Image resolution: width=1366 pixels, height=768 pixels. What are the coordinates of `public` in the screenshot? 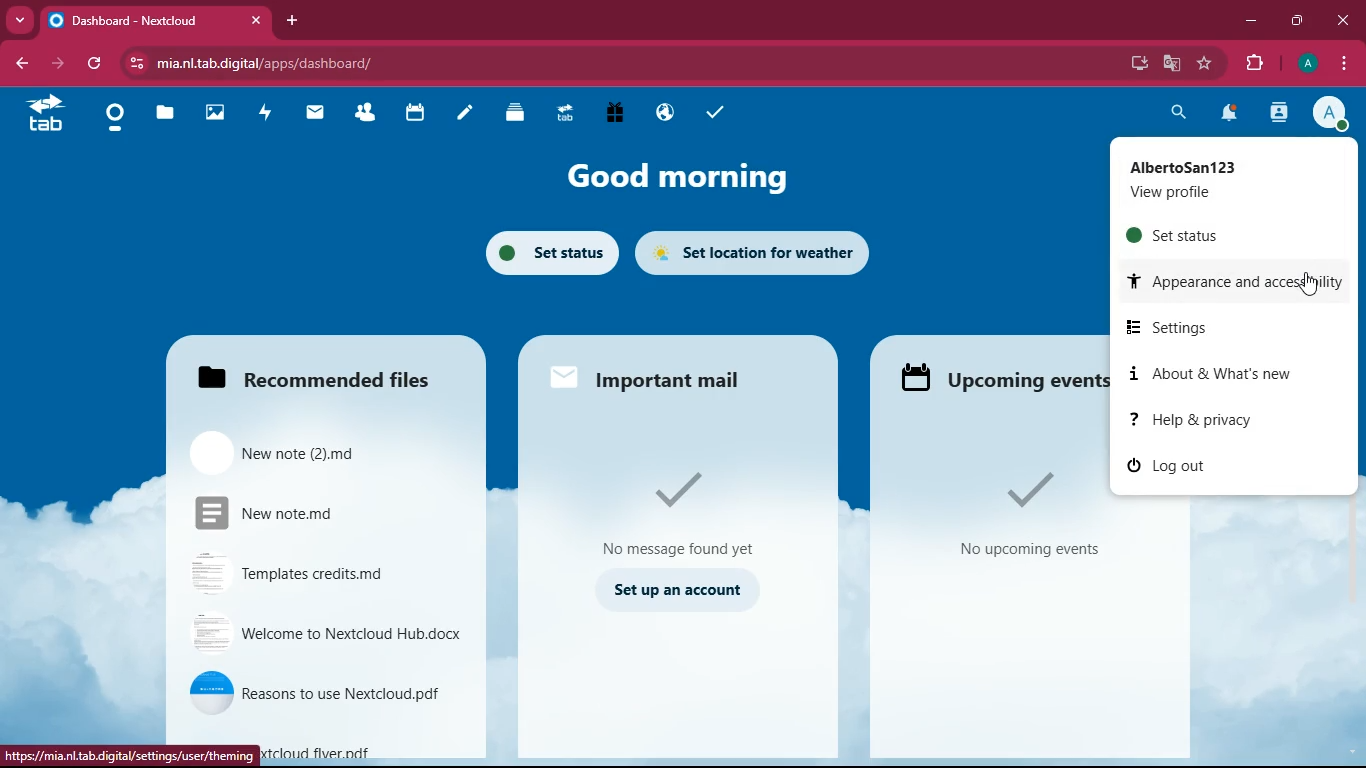 It's located at (663, 116).